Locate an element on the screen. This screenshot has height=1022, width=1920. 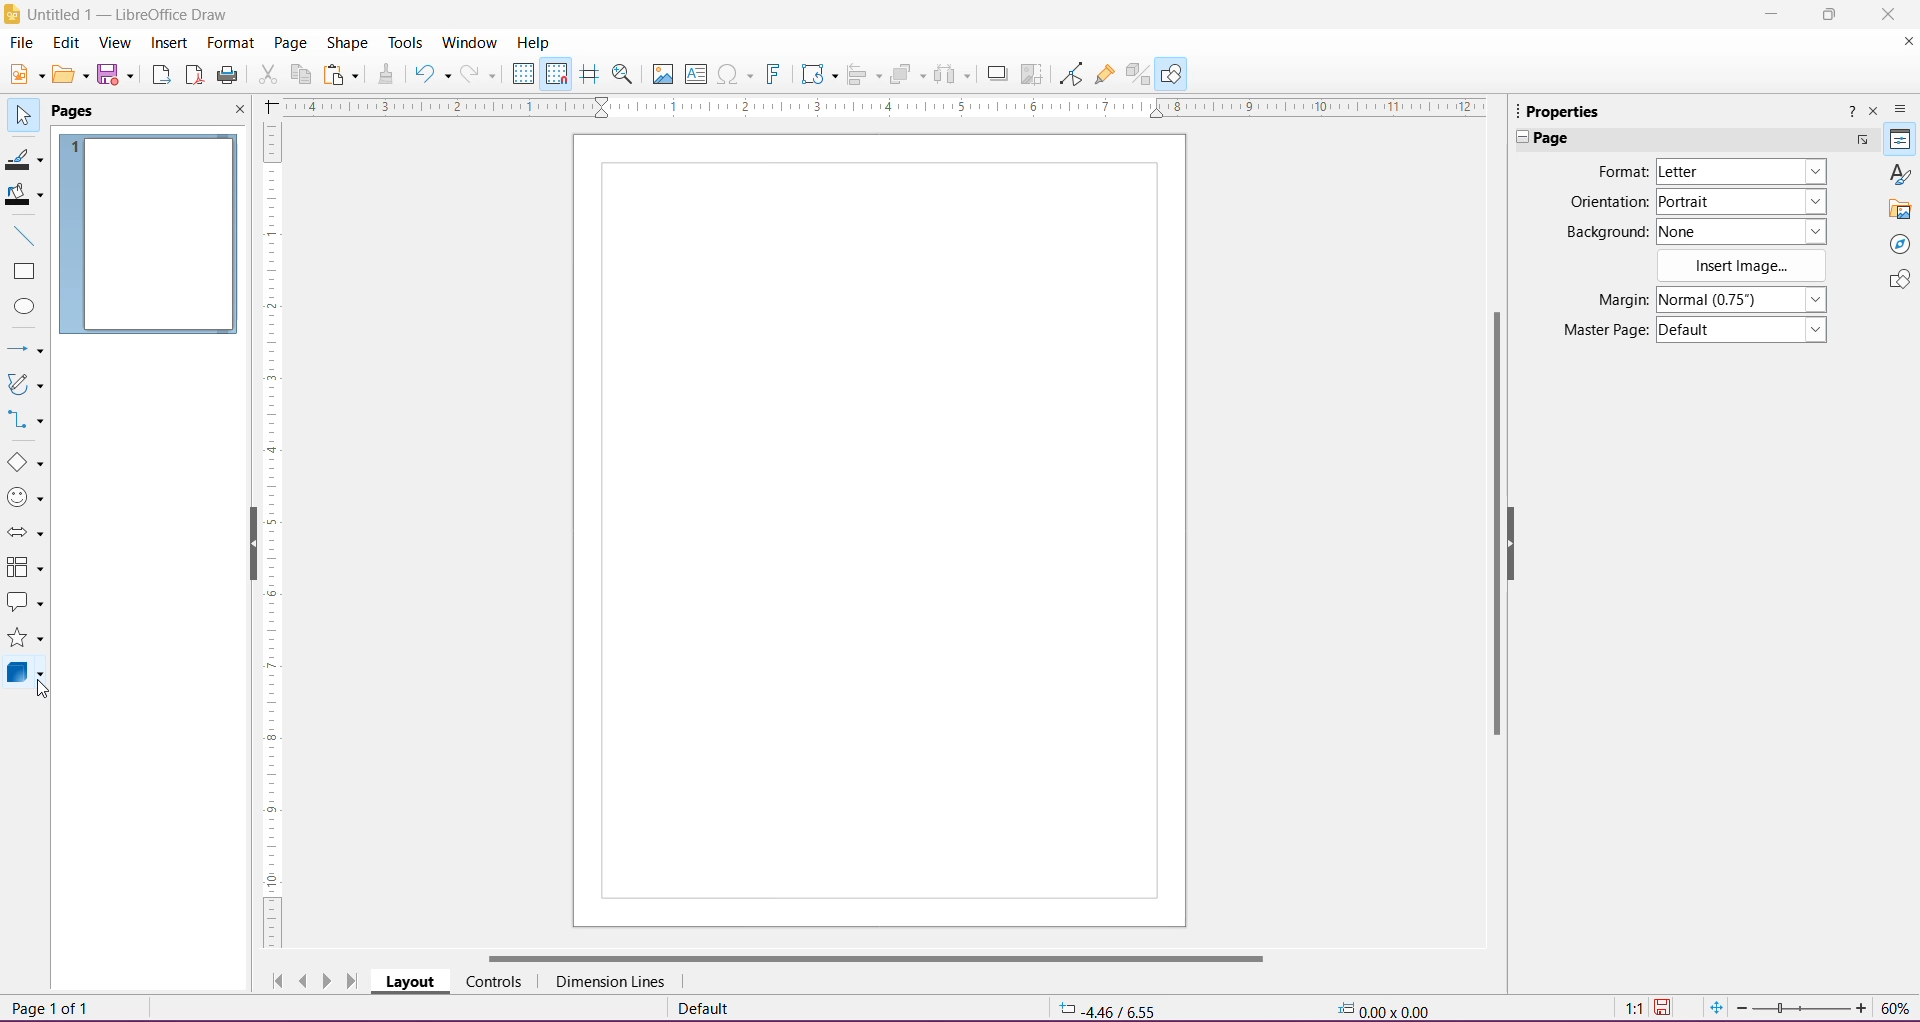
Minimize is located at coordinates (1769, 12).